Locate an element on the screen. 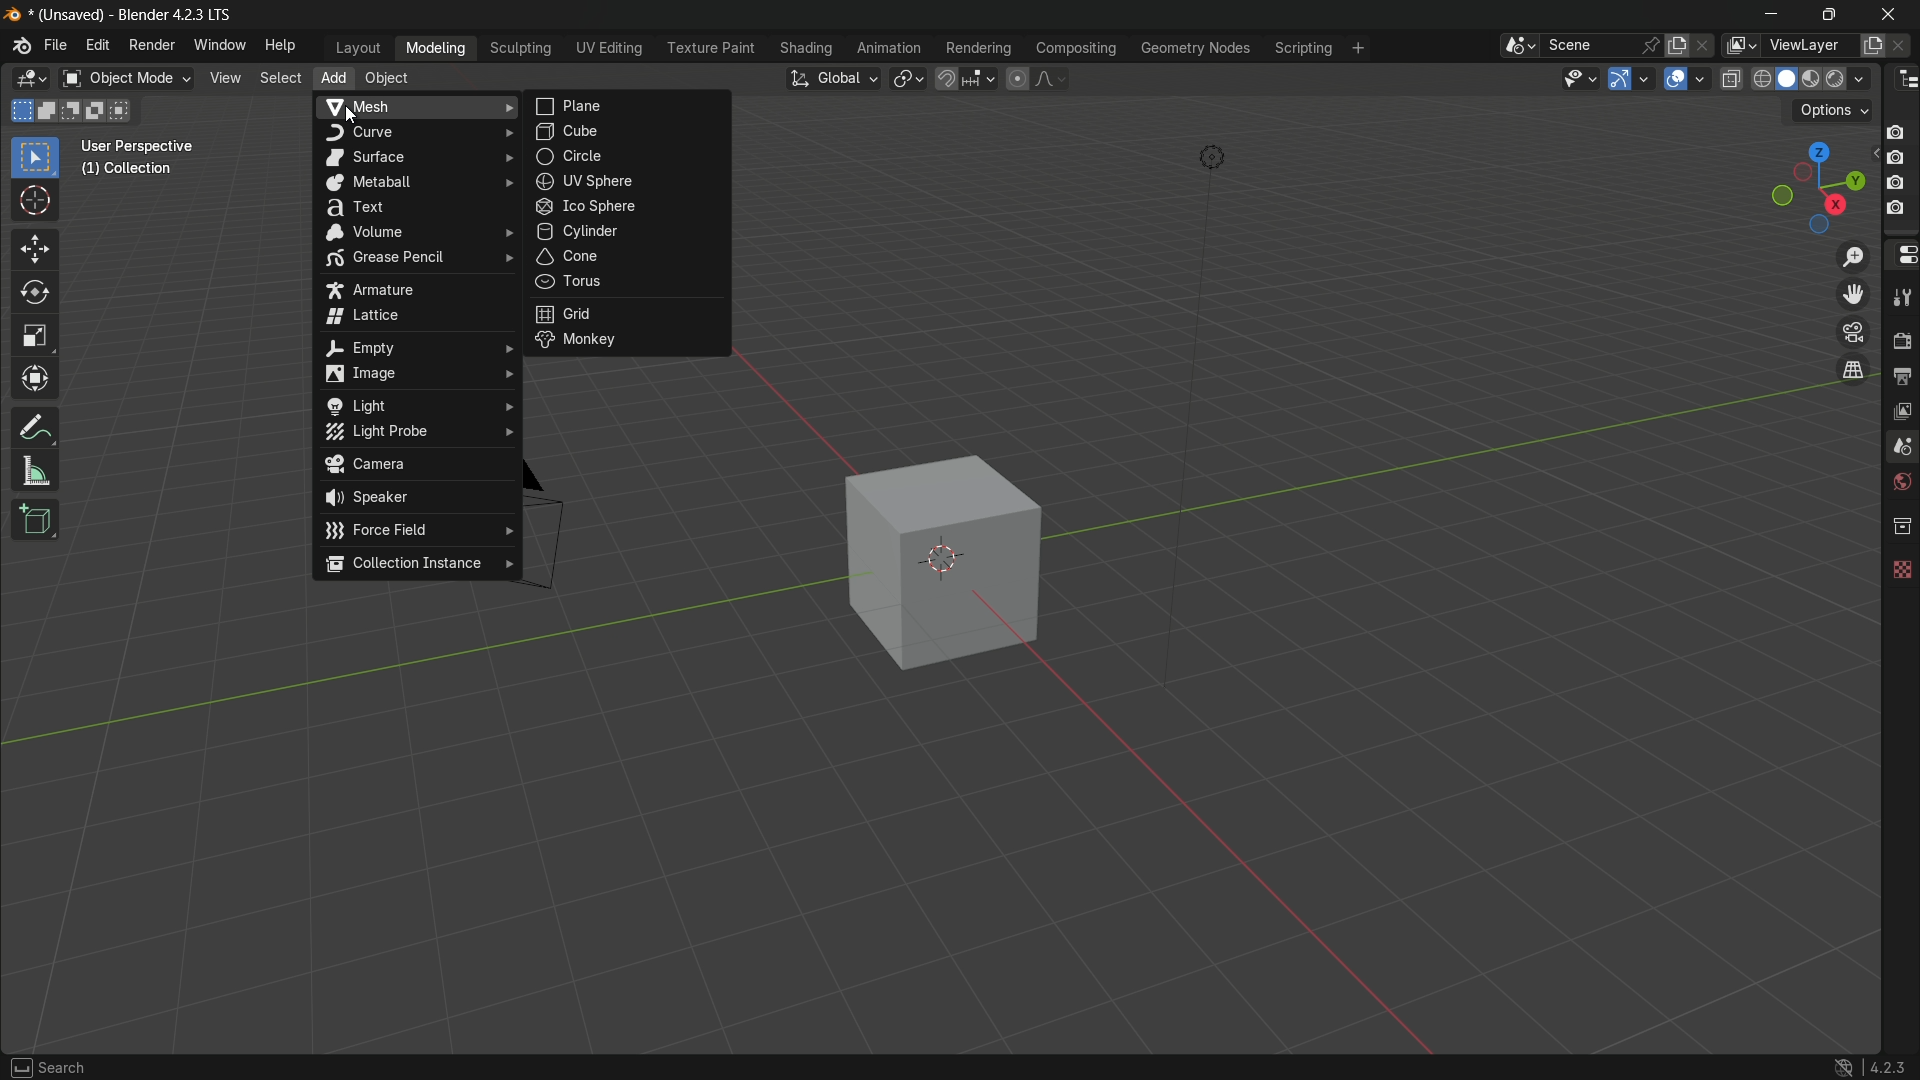 This screenshot has width=1920, height=1080. solid display is located at coordinates (1787, 78).